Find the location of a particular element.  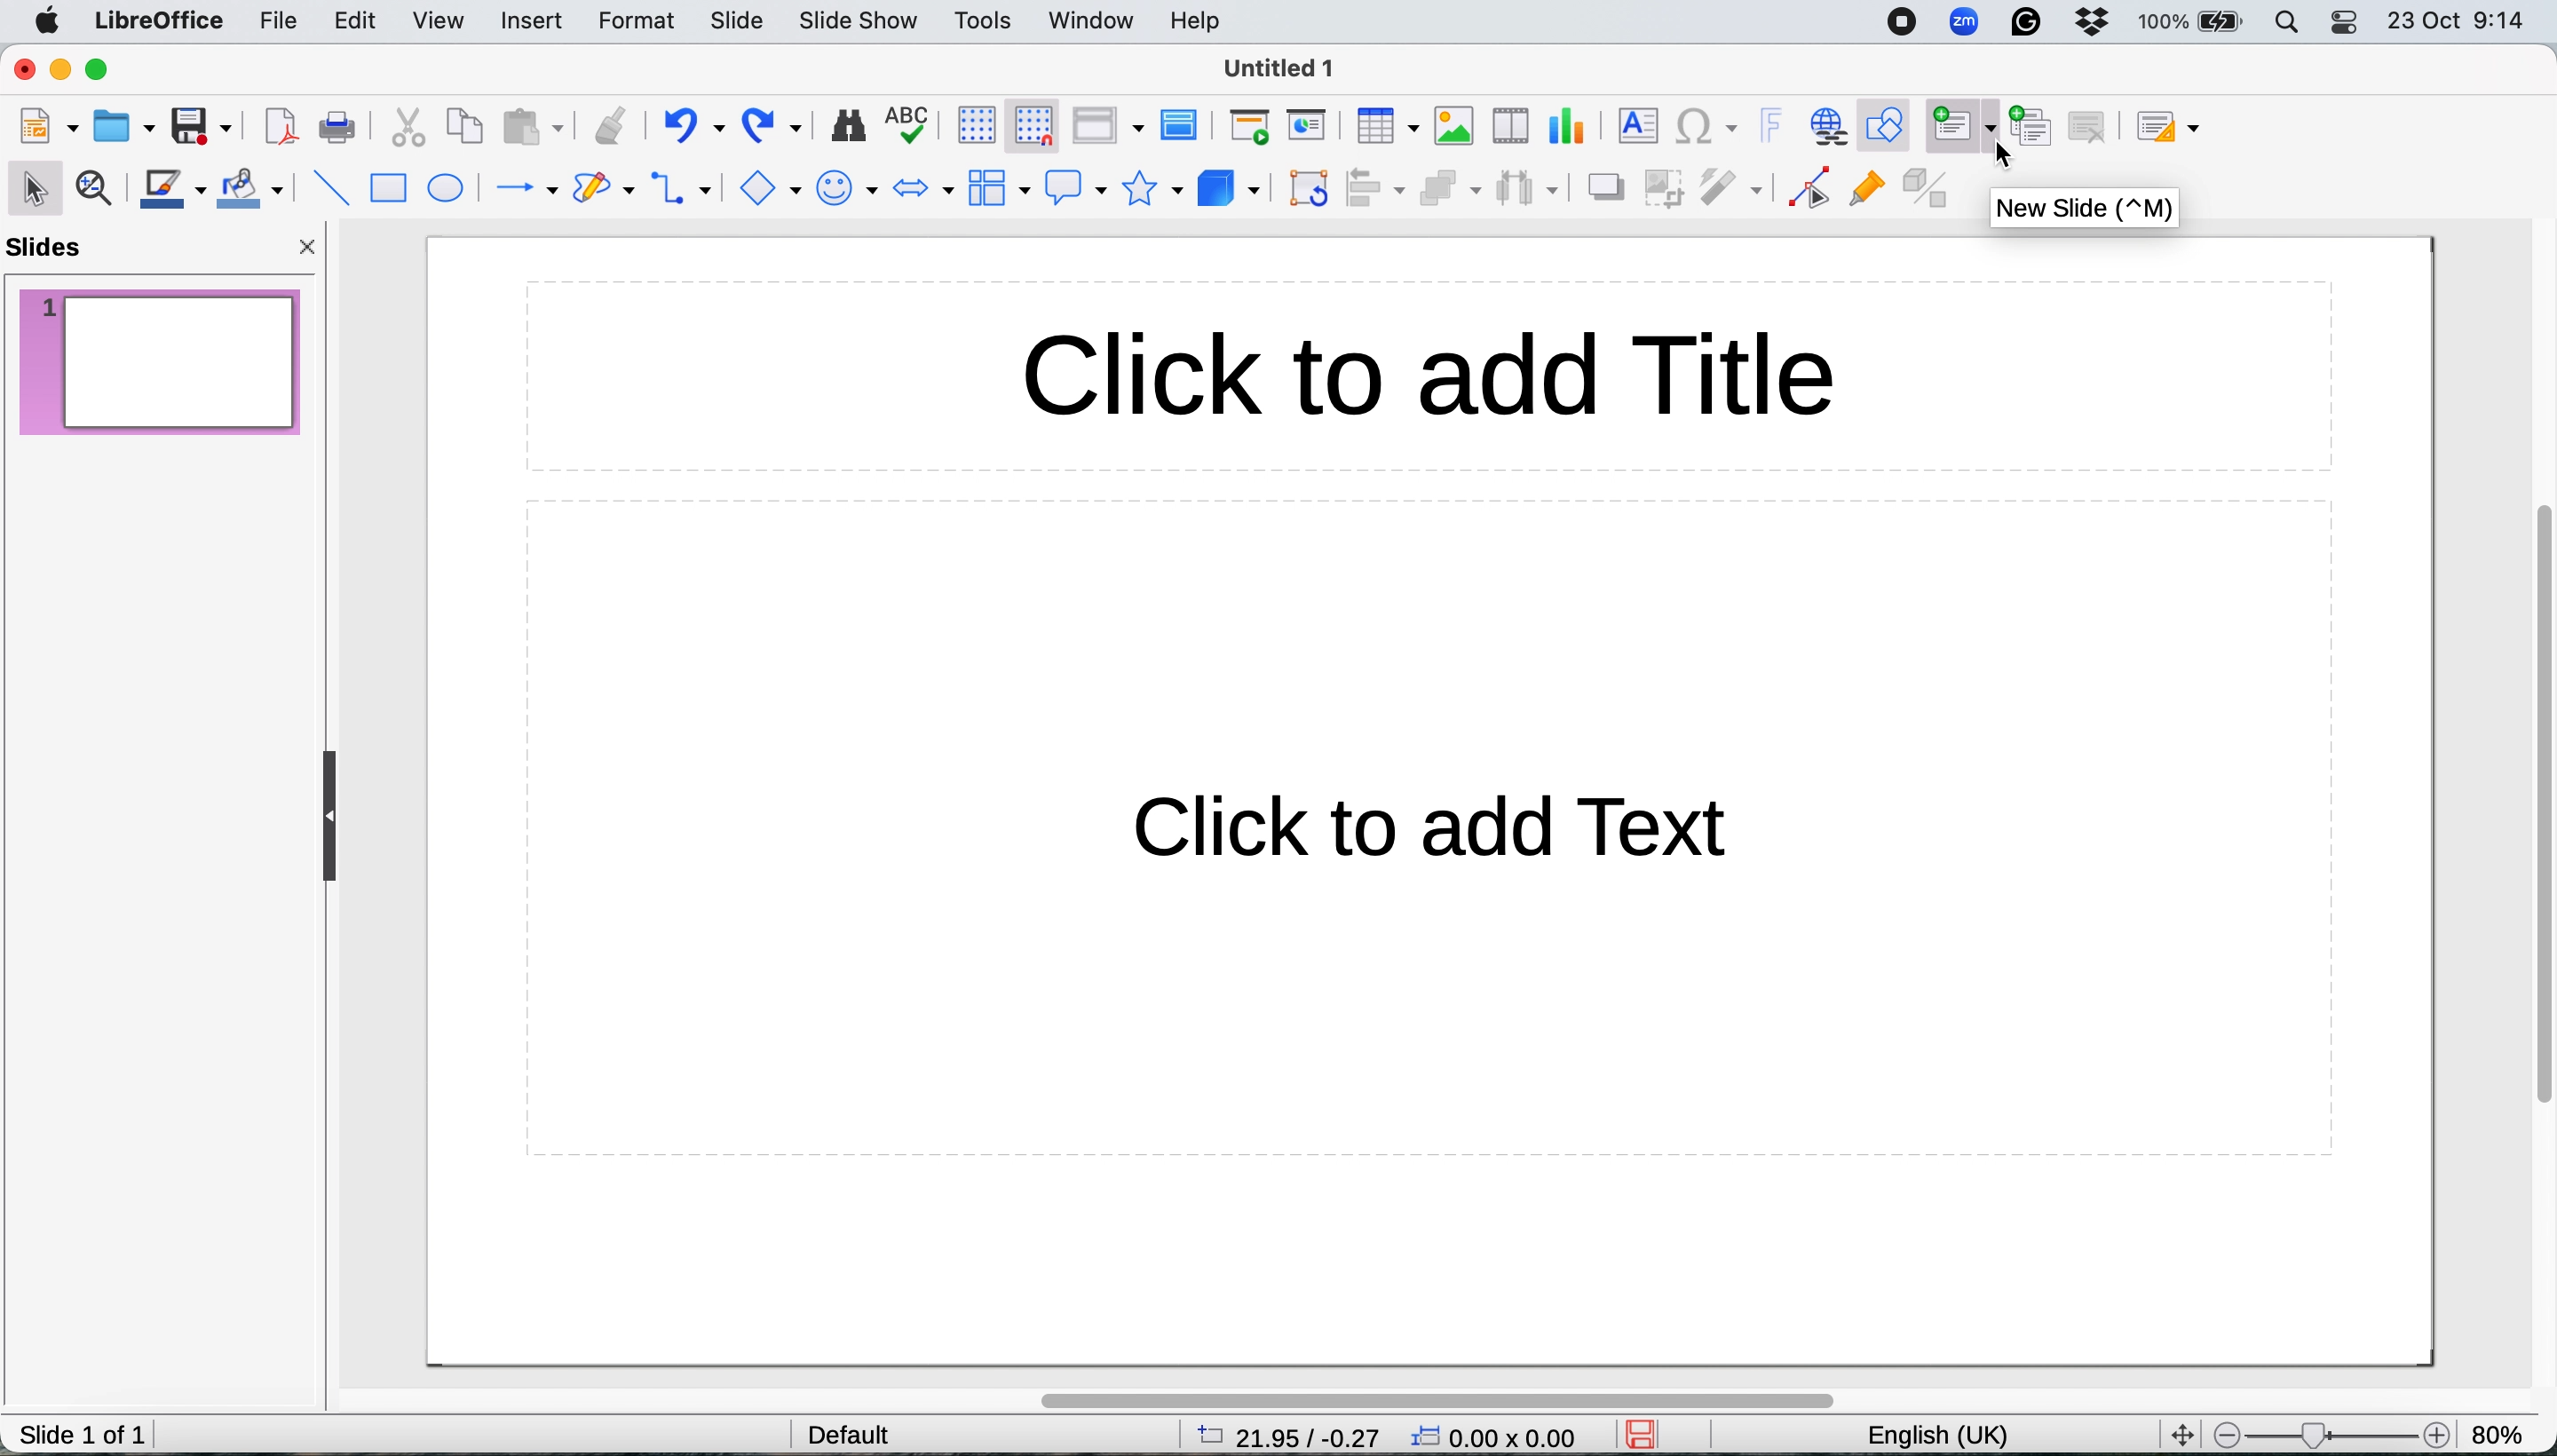

zoom and pan is located at coordinates (96, 191).